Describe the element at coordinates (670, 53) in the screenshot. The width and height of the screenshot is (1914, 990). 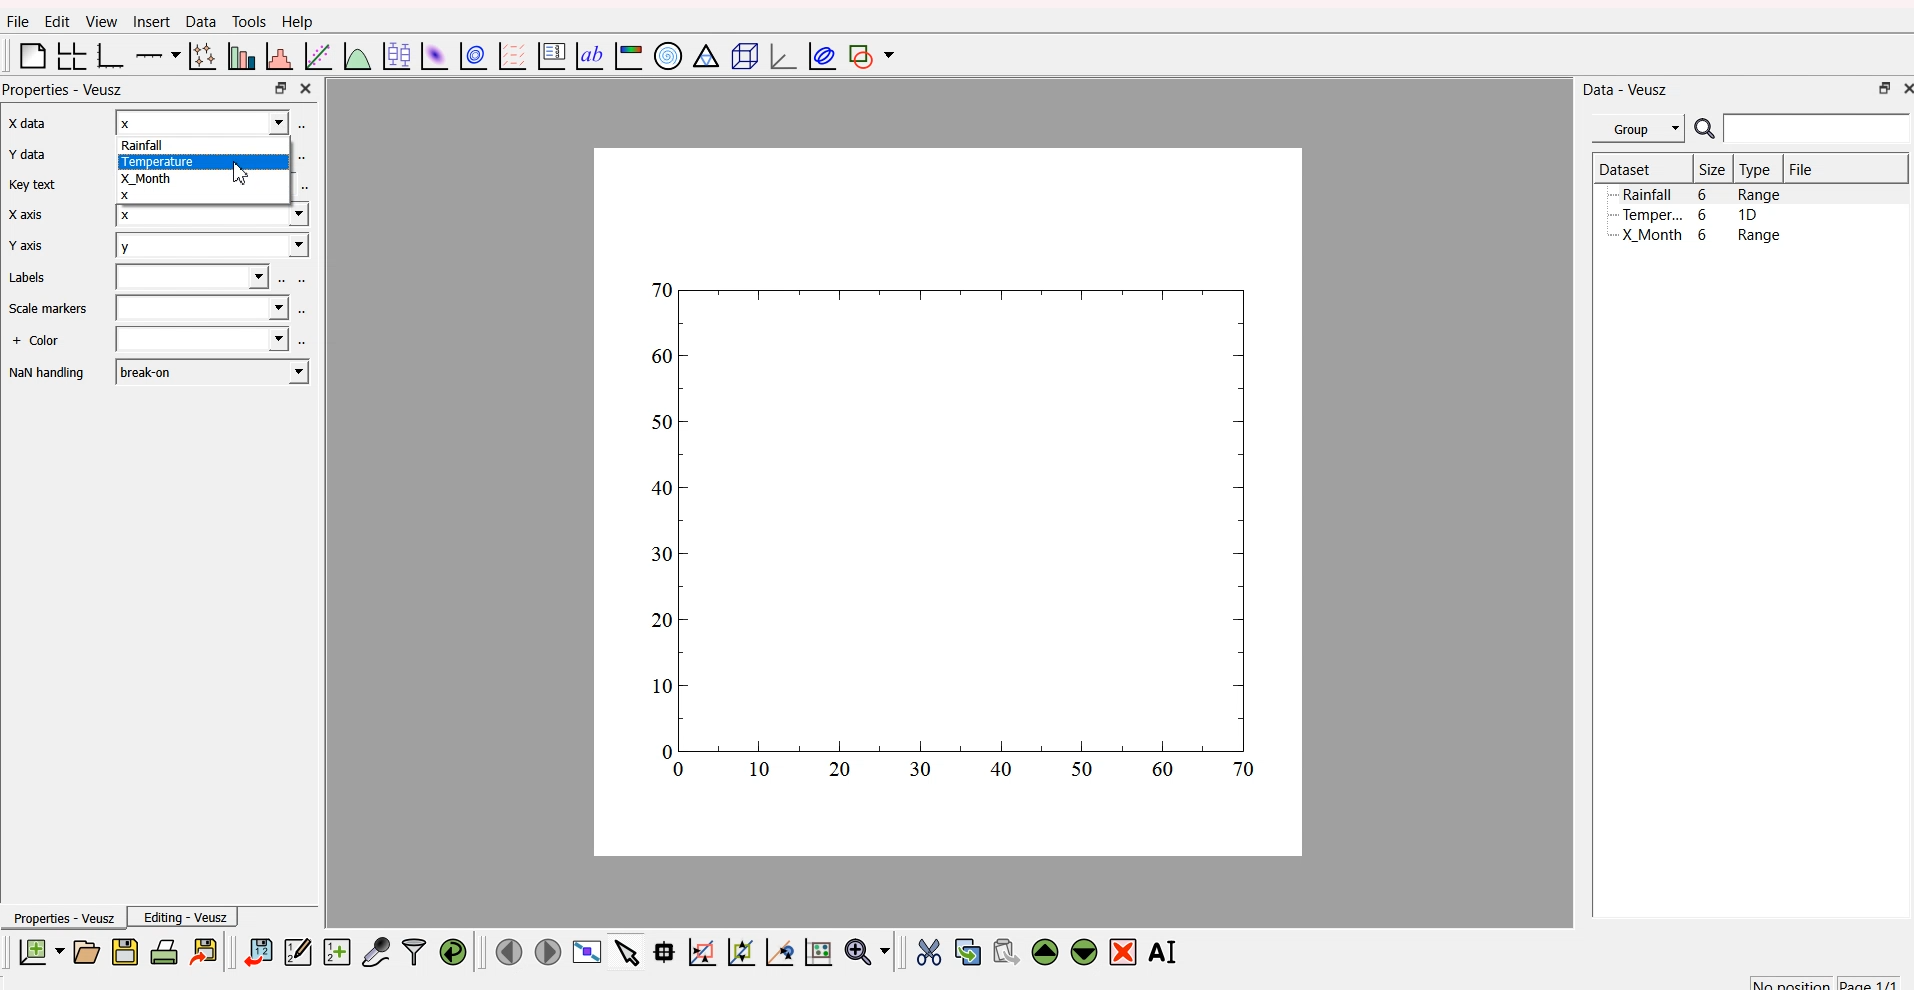
I see `polar graph` at that location.